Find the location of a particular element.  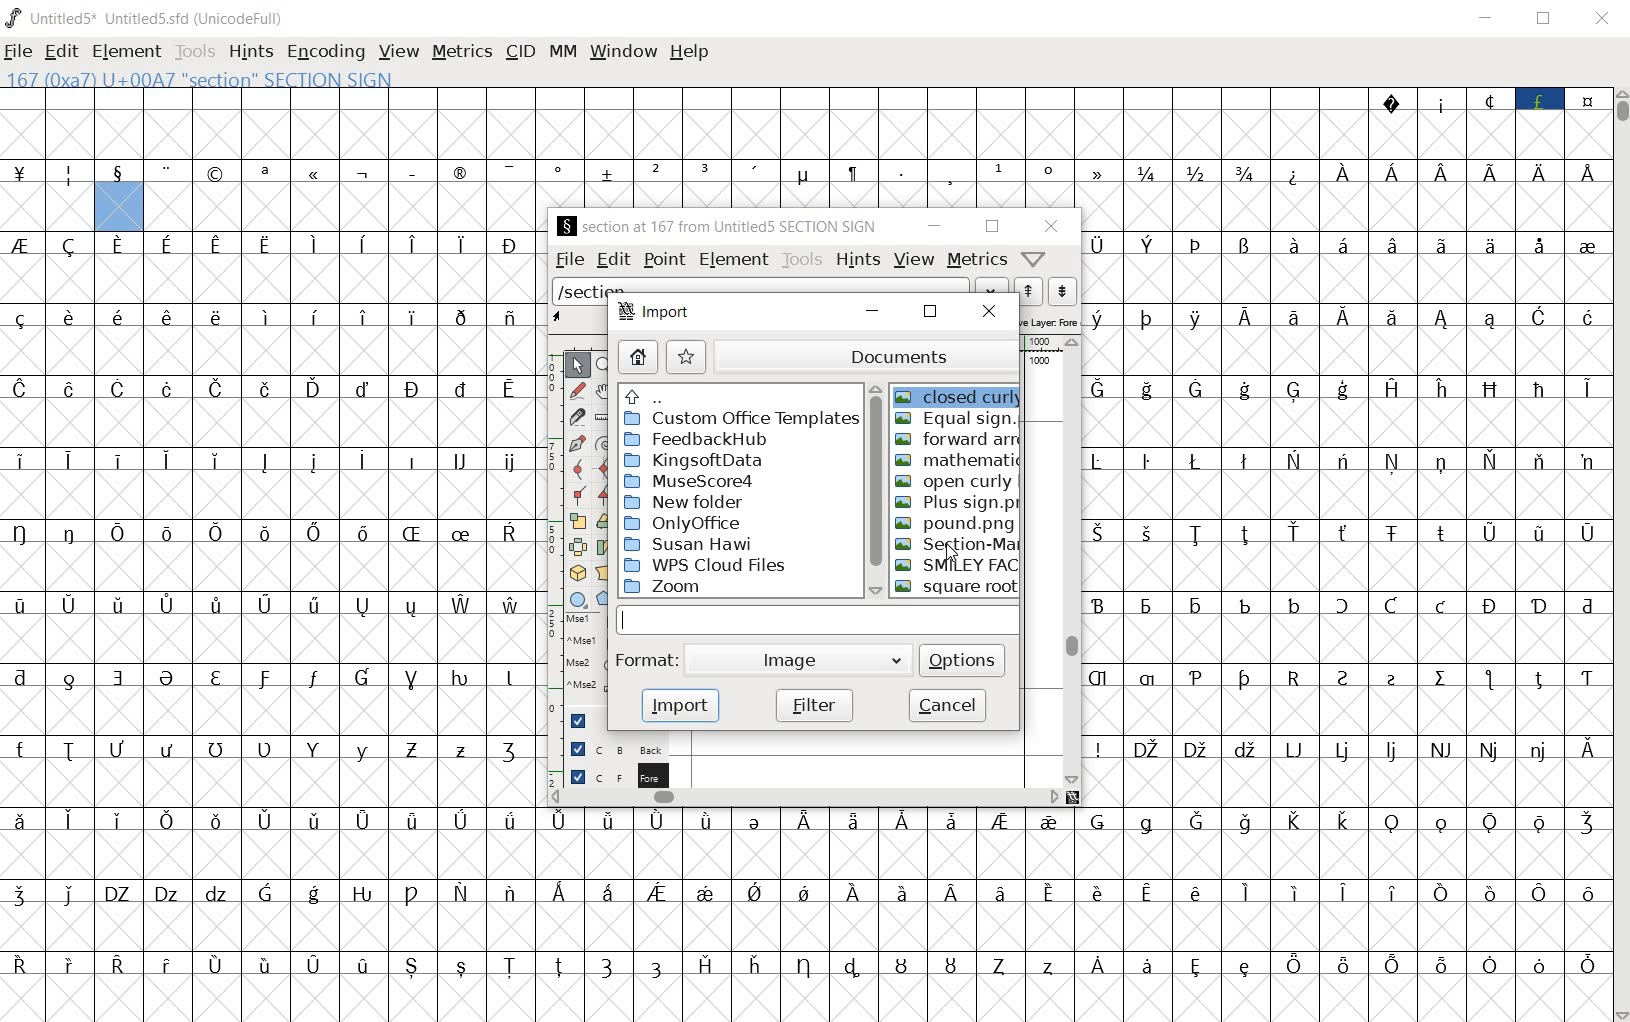

 is located at coordinates (1344, 532).